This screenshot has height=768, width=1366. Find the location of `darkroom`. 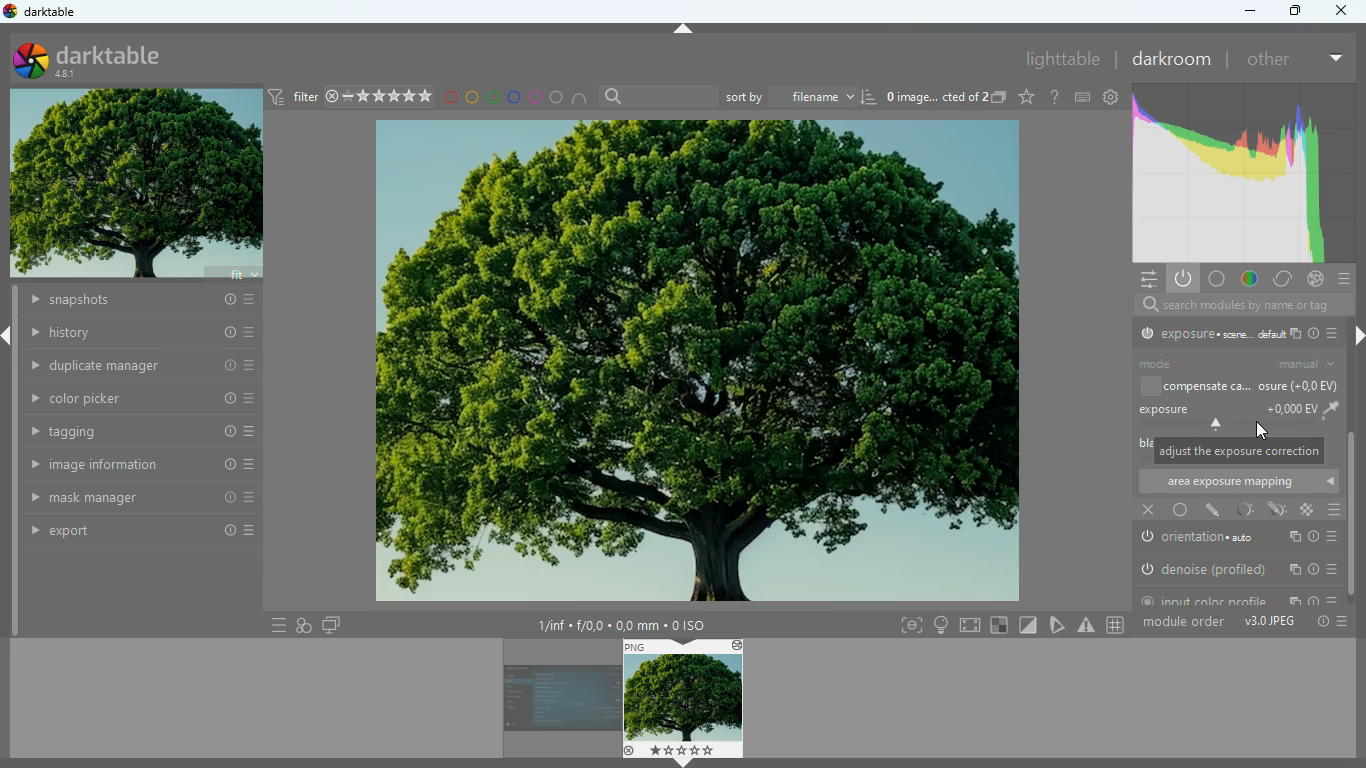

darkroom is located at coordinates (1174, 60).